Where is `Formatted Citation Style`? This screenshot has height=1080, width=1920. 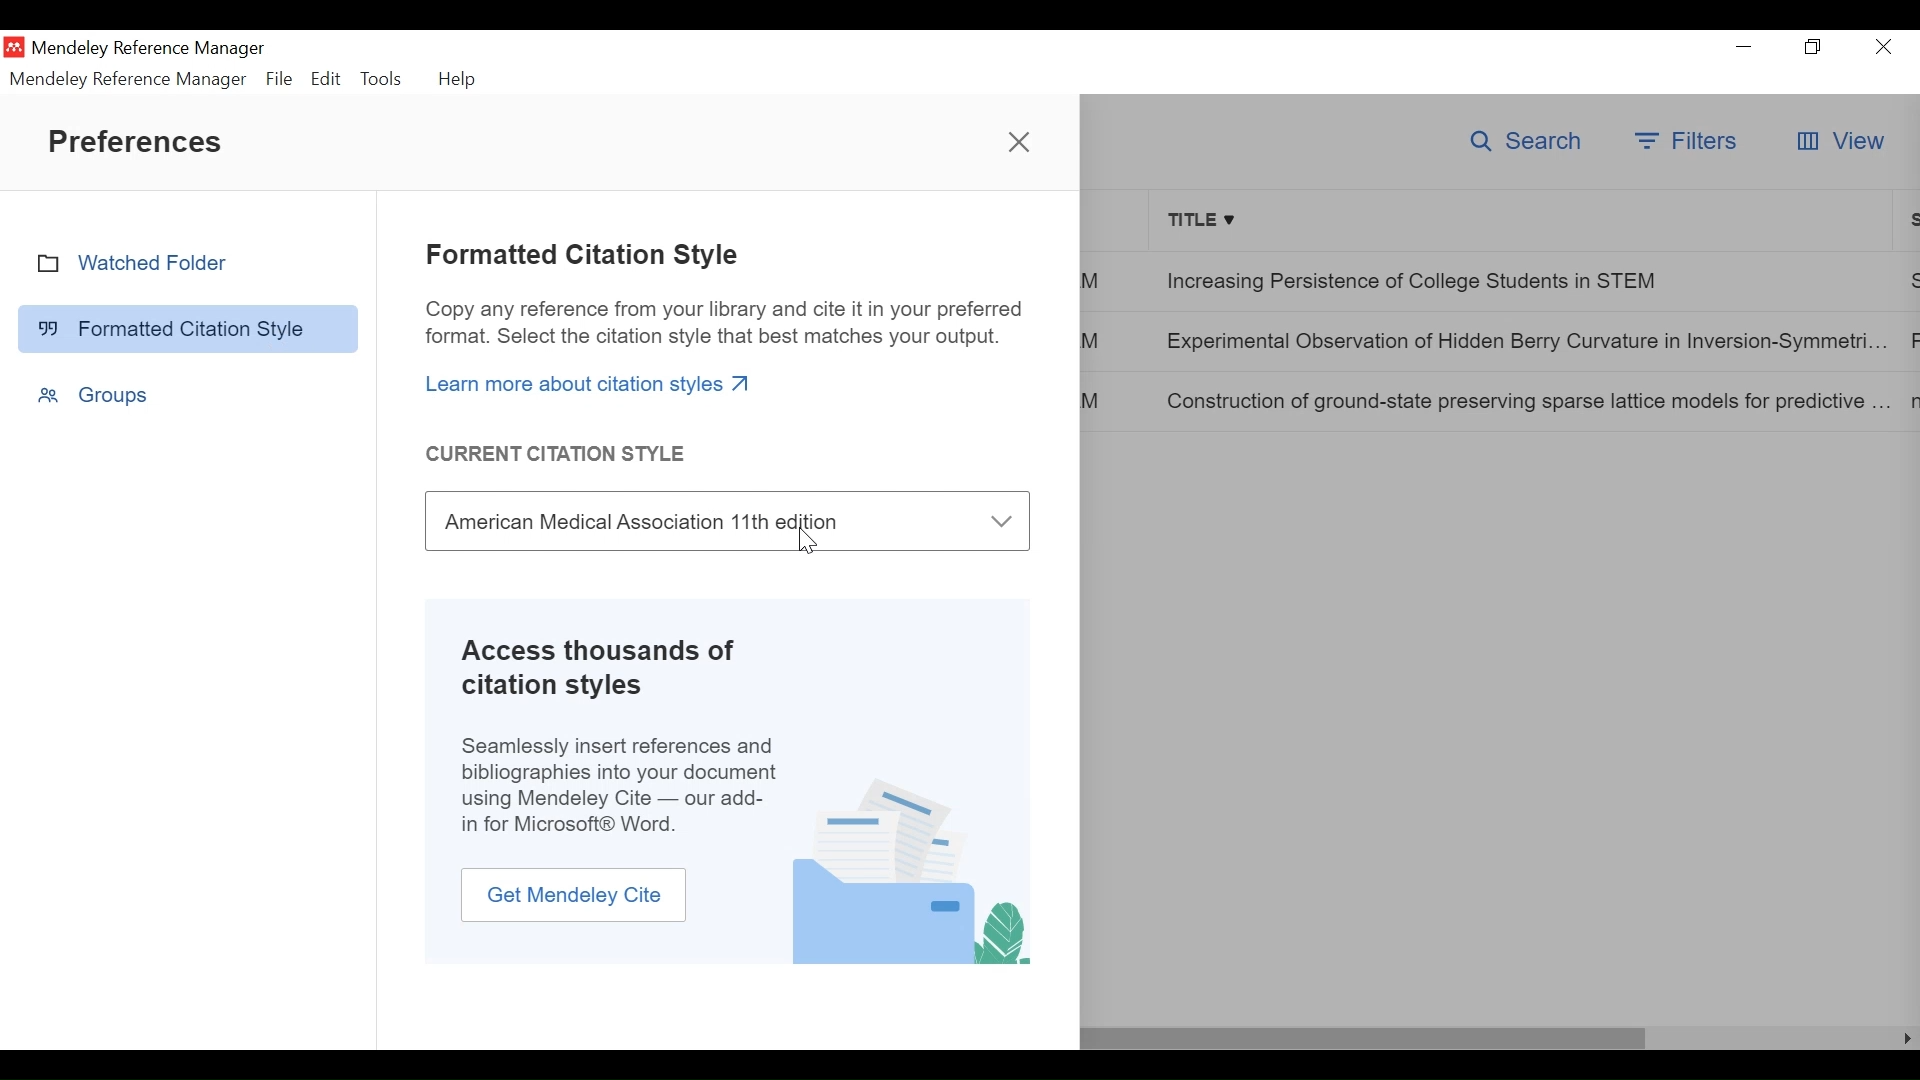 Formatted Citation Style is located at coordinates (188, 327).